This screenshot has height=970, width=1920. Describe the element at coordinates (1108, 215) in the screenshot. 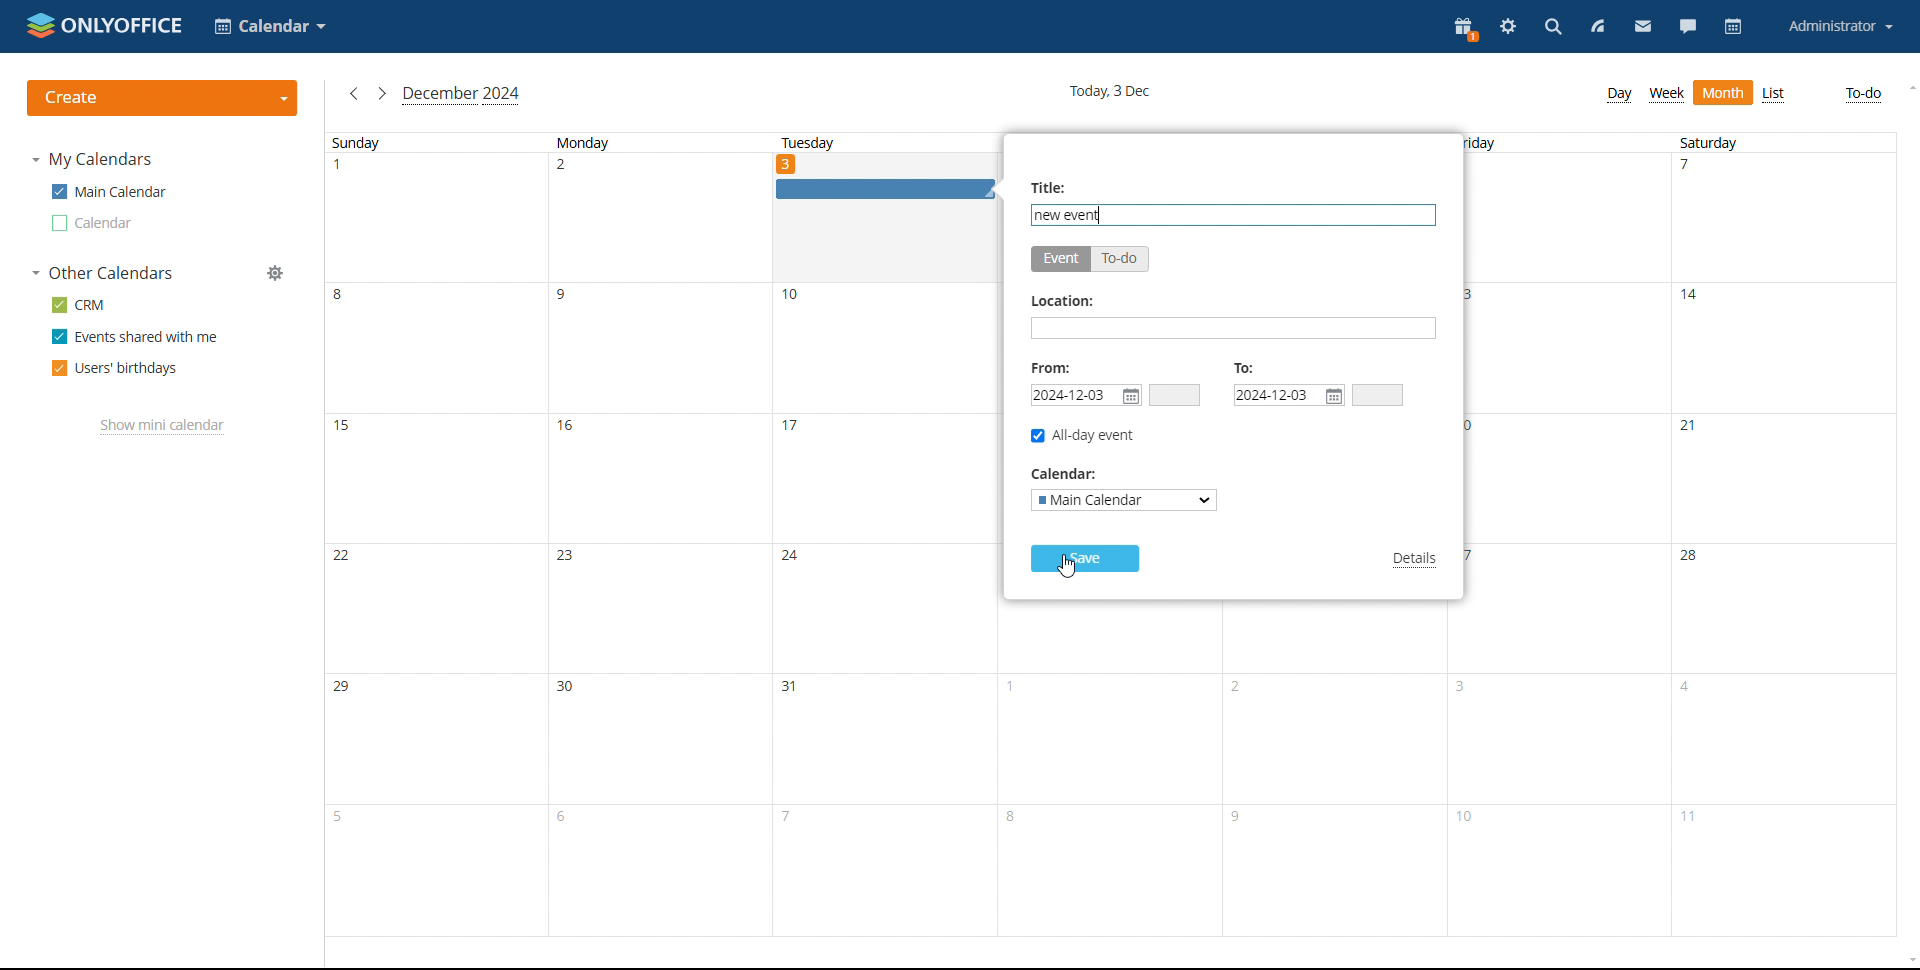

I see `text cursor` at that location.